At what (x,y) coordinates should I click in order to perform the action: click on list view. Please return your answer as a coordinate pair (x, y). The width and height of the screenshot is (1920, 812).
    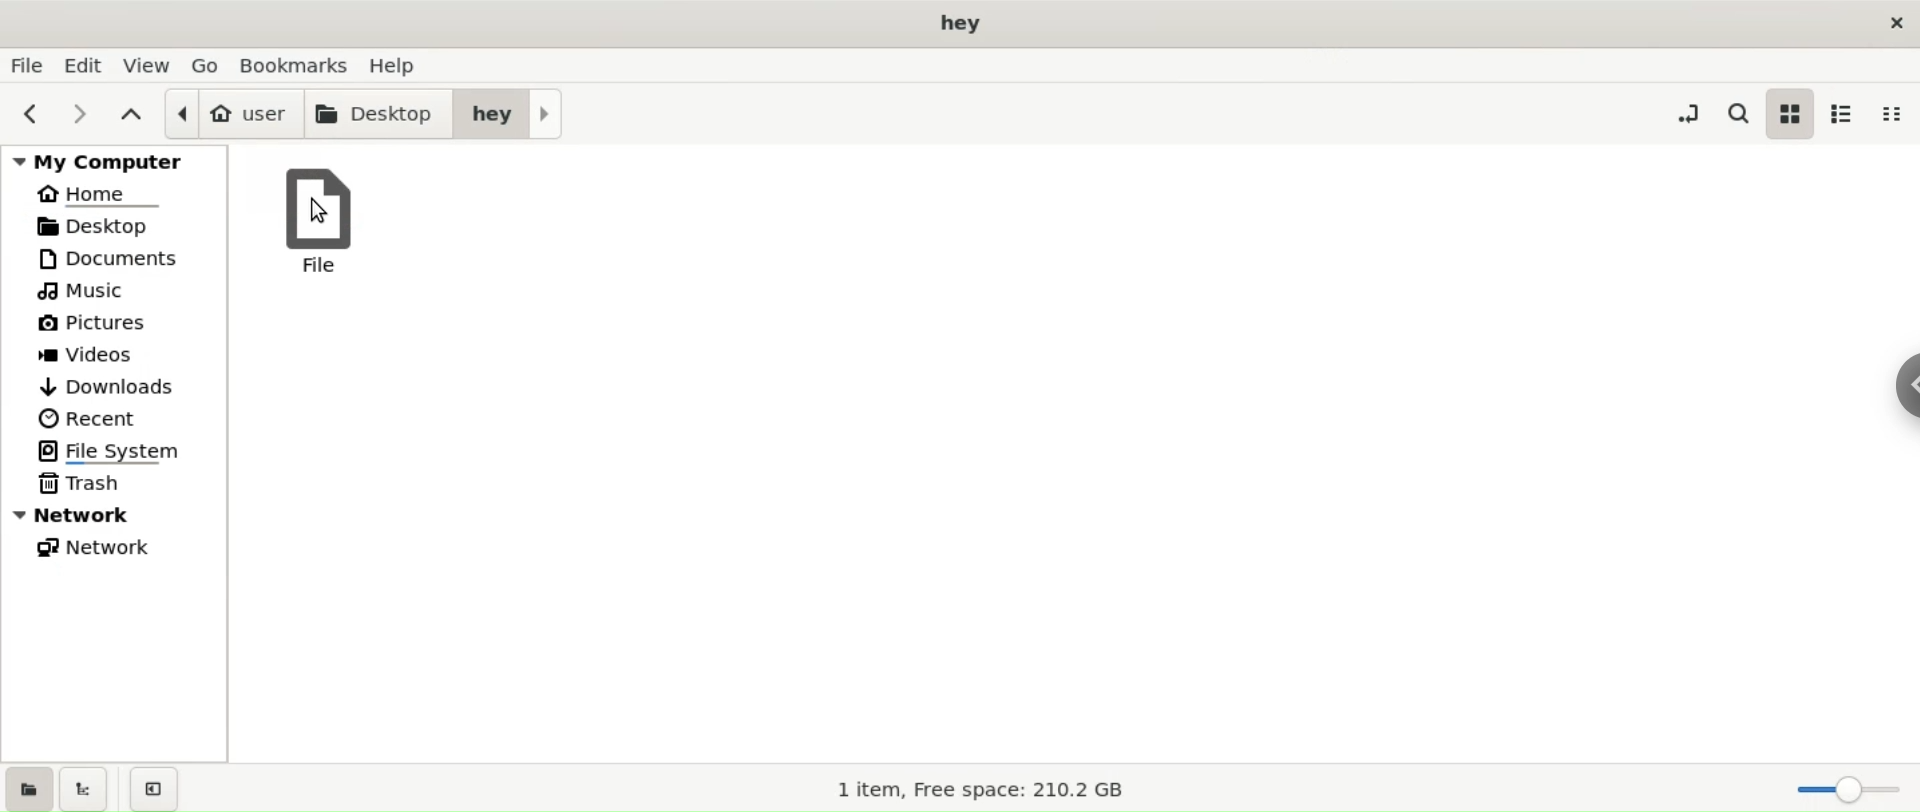
    Looking at the image, I should click on (1840, 115).